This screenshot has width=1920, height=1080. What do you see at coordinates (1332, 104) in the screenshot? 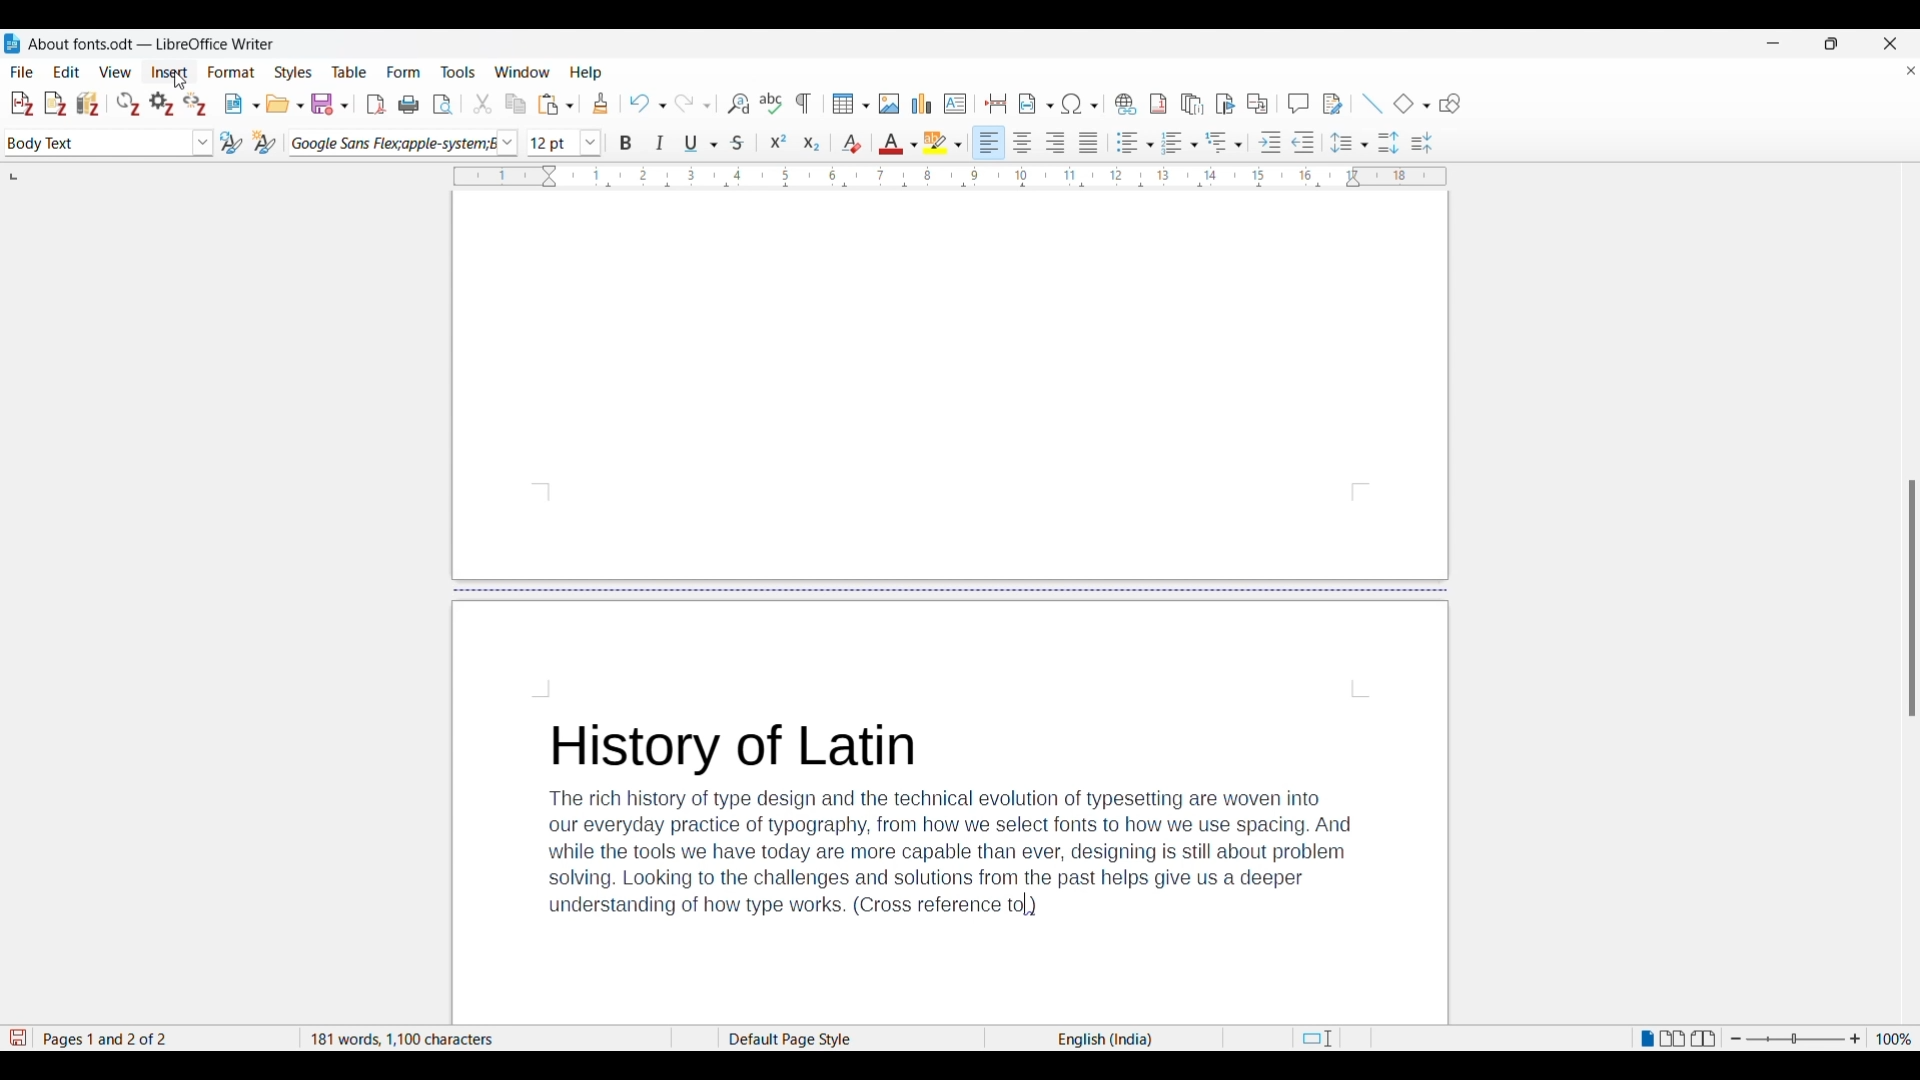
I see `Show track changes functions` at bounding box center [1332, 104].